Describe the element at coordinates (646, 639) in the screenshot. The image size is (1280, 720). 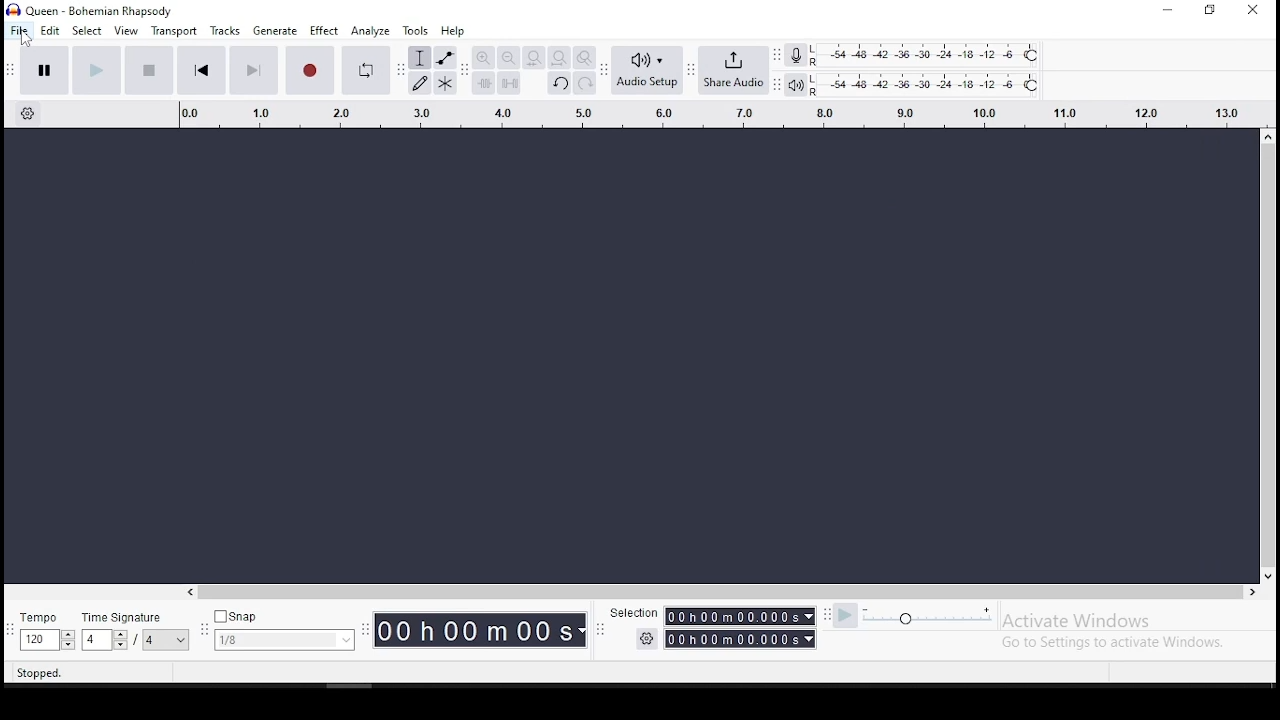
I see `settings` at that location.